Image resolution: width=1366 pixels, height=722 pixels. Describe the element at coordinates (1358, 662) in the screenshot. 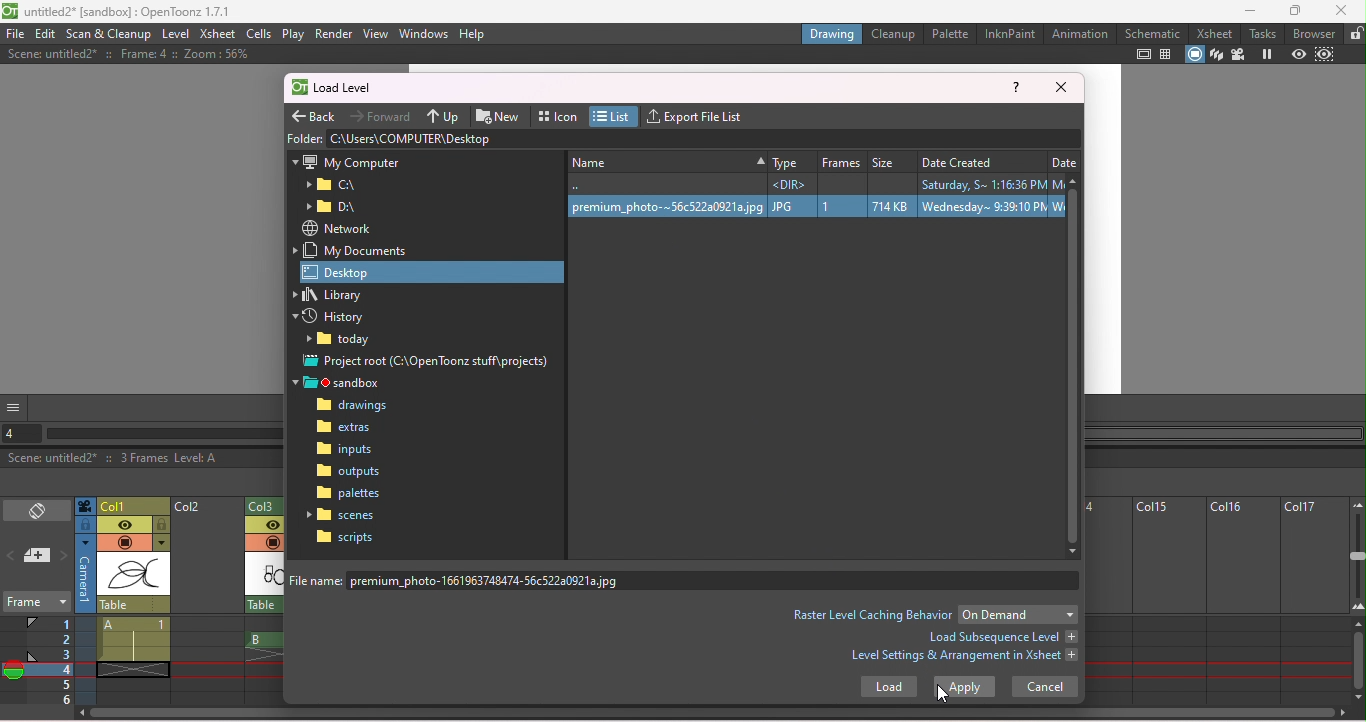

I see `Vertical scroll bar` at that location.